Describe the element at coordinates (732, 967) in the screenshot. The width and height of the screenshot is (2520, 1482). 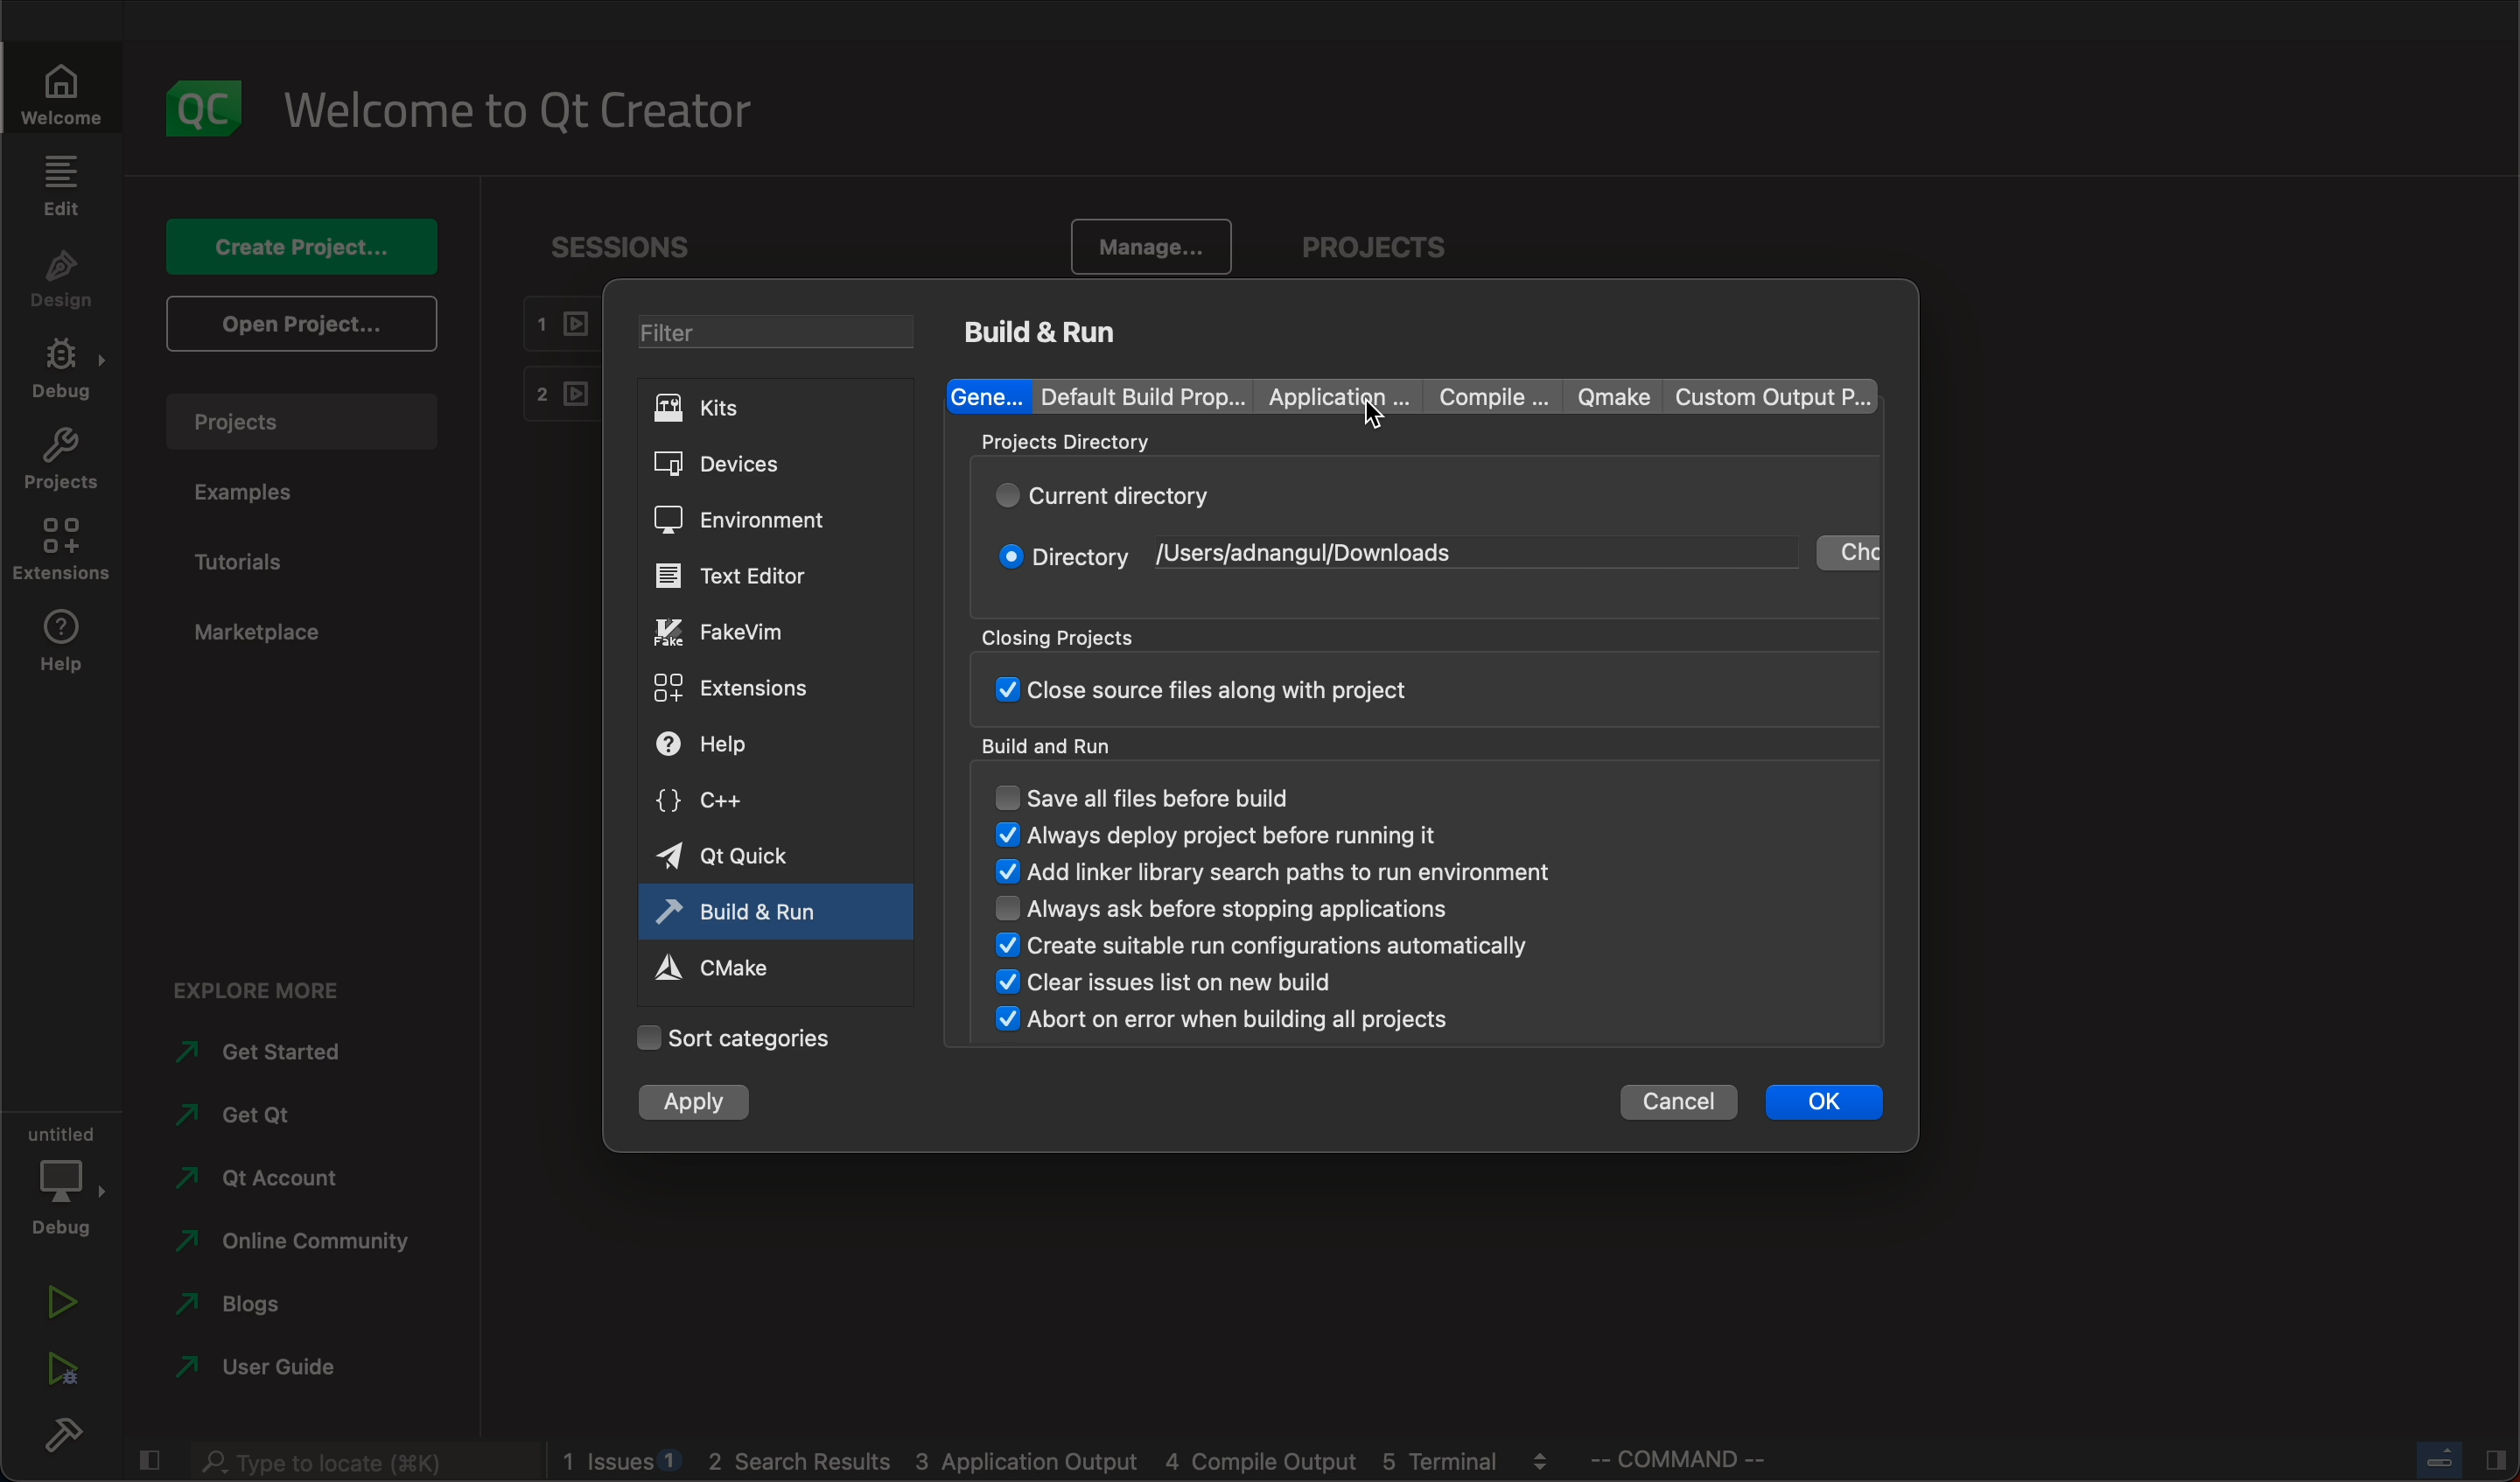
I see `cmake` at that location.